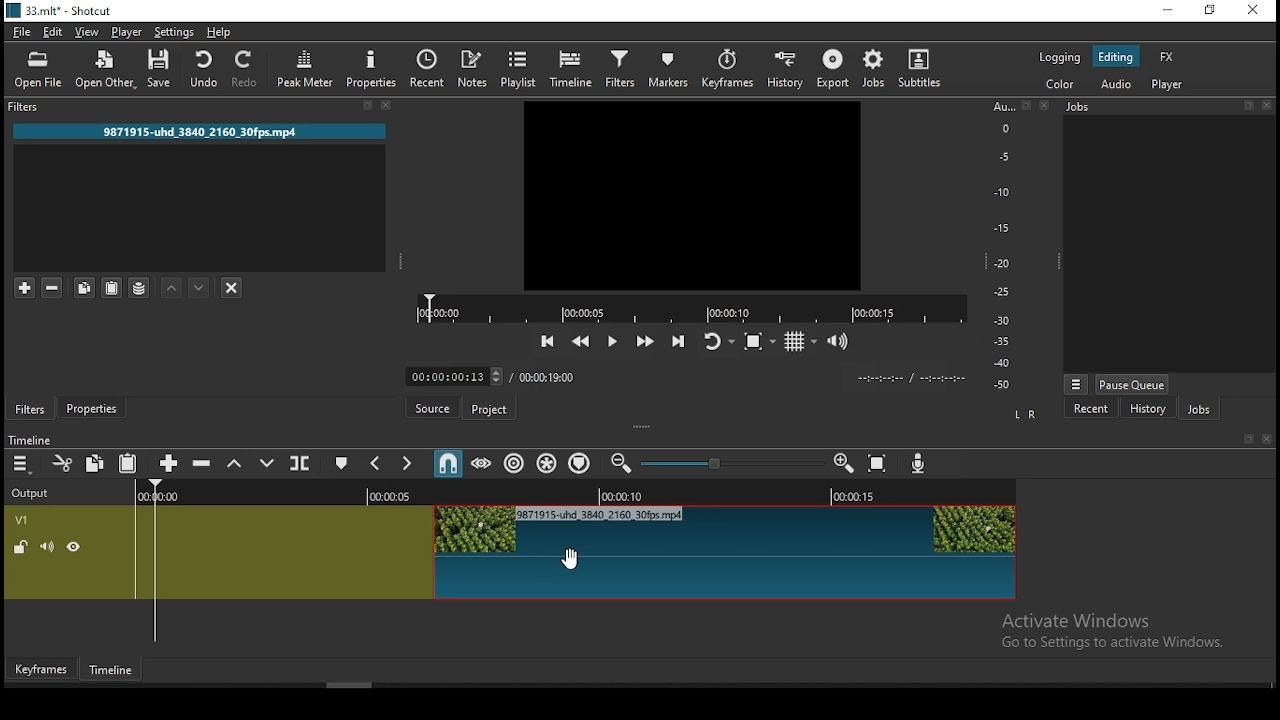  What do you see at coordinates (678, 339) in the screenshot?
I see `skip to next point` at bounding box center [678, 339].